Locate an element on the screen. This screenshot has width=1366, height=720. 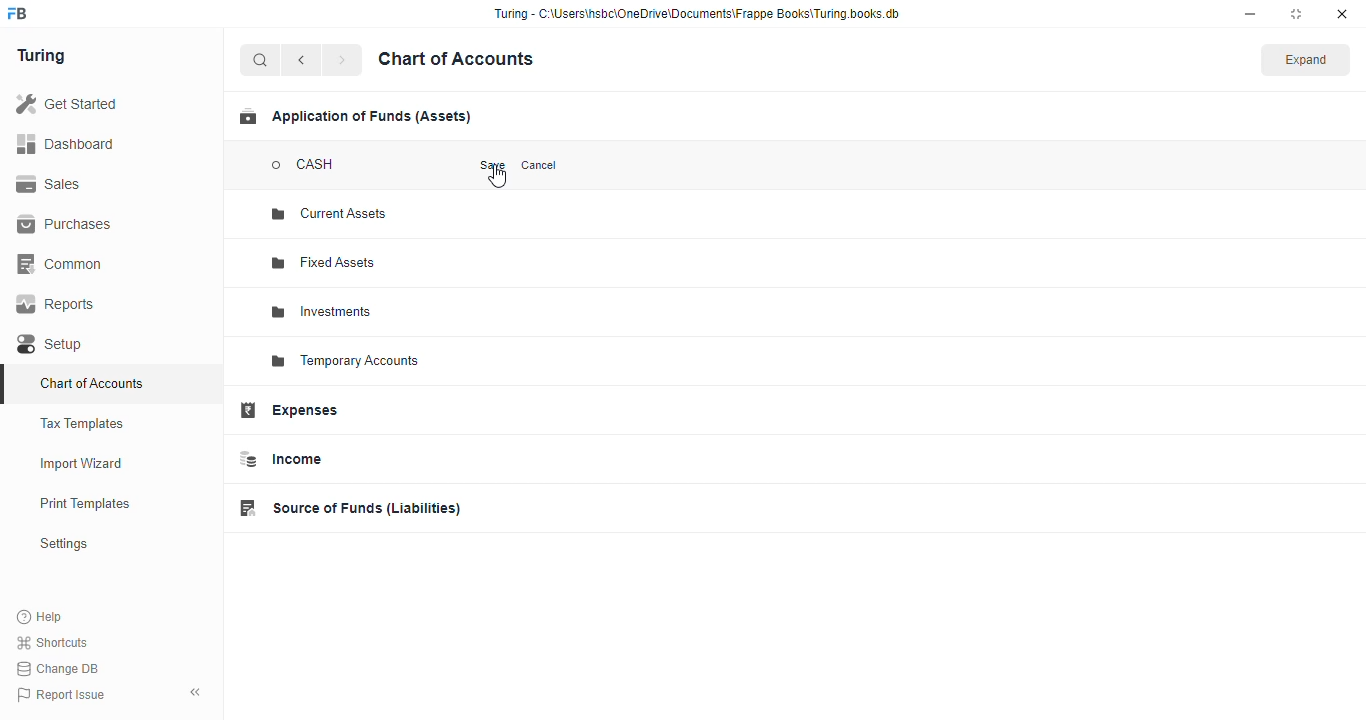
reports is located at coordinates (56, 304).